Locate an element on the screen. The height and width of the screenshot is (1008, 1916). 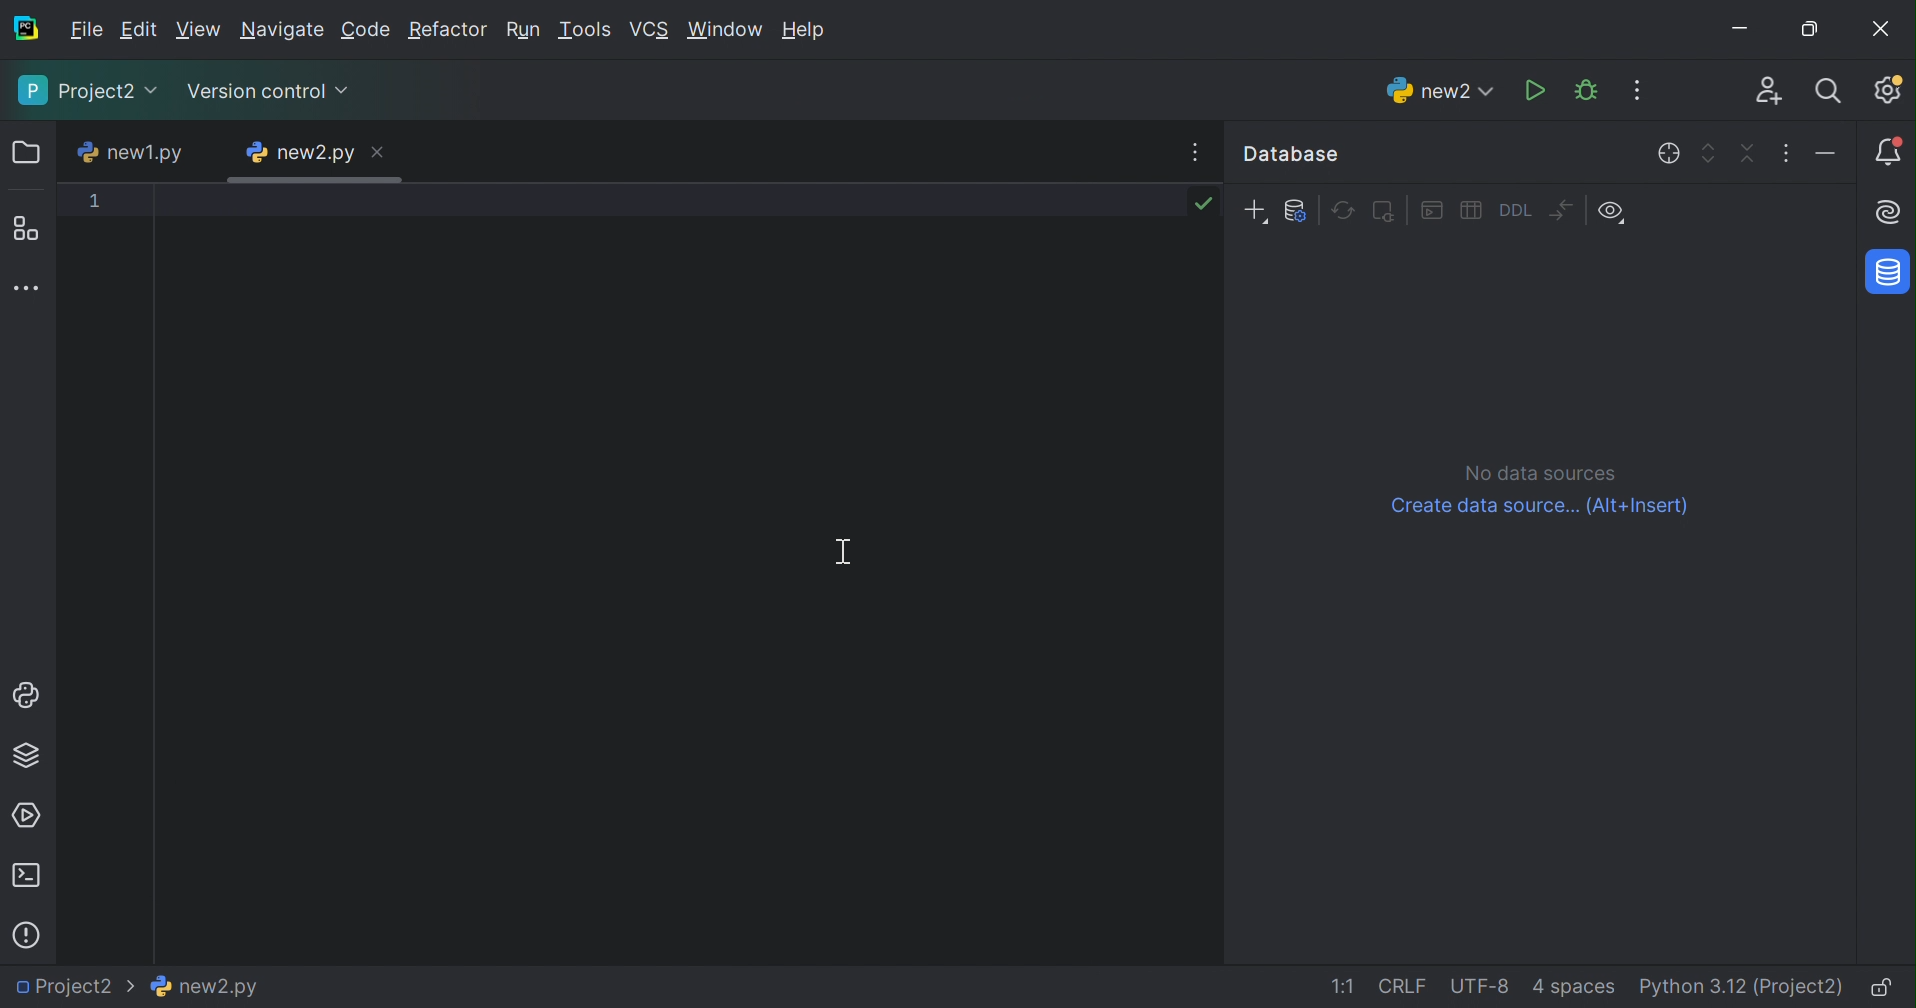
PyCharm icon is located at coordinates (22, 27).